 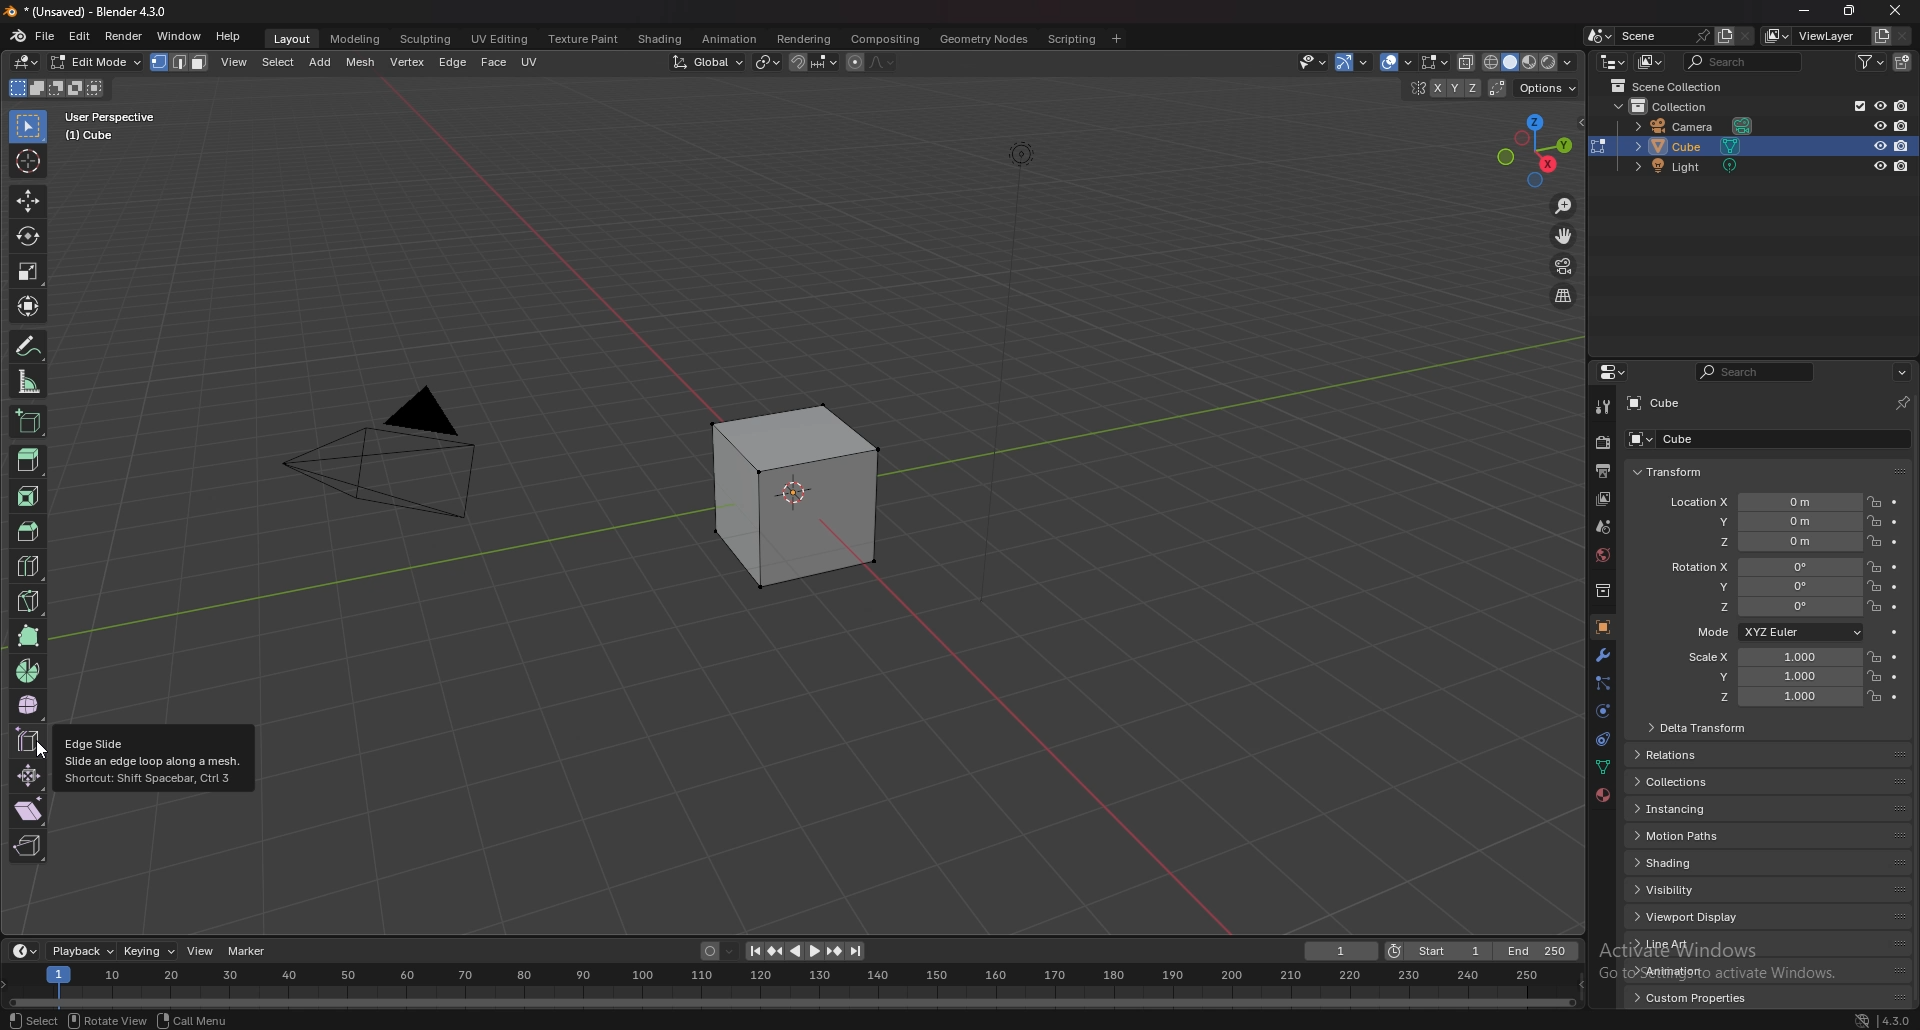 I want to click on object, so click(x=313, y=62).